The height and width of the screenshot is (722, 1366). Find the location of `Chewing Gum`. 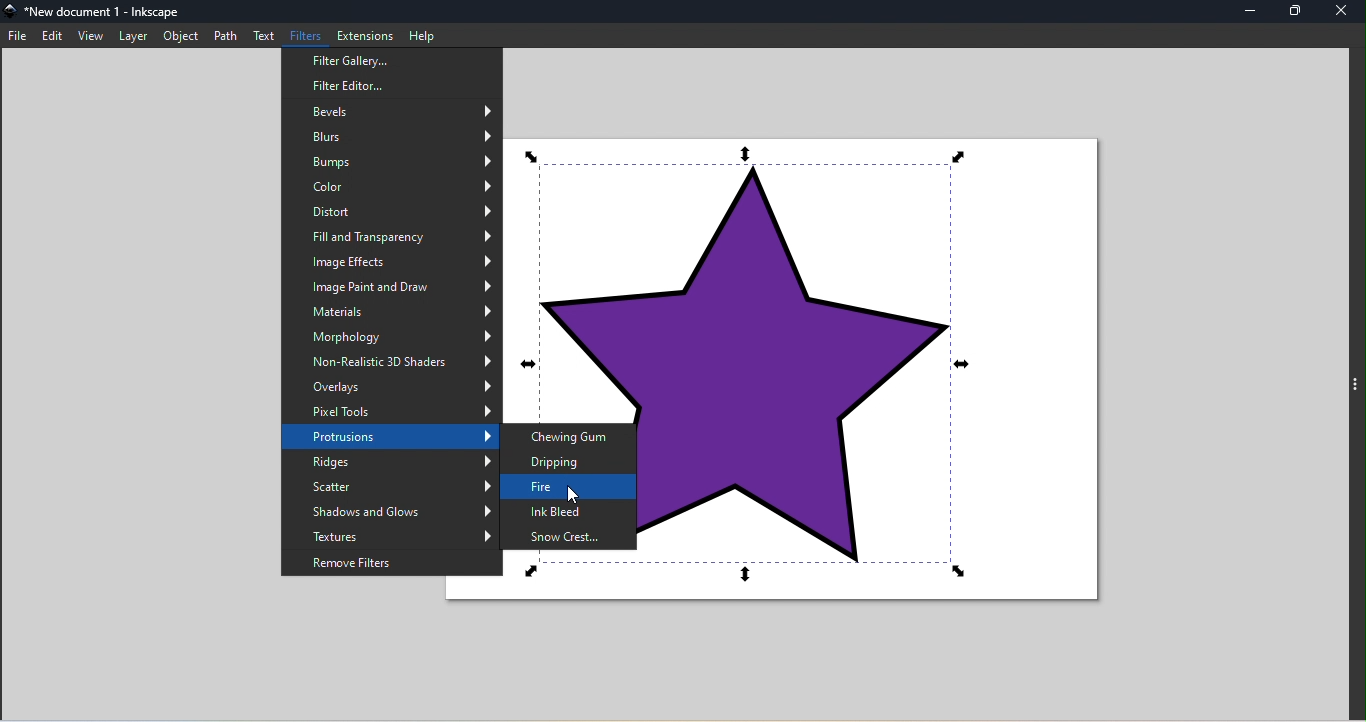

Chewing Gum is located at coordinates (570, 436).